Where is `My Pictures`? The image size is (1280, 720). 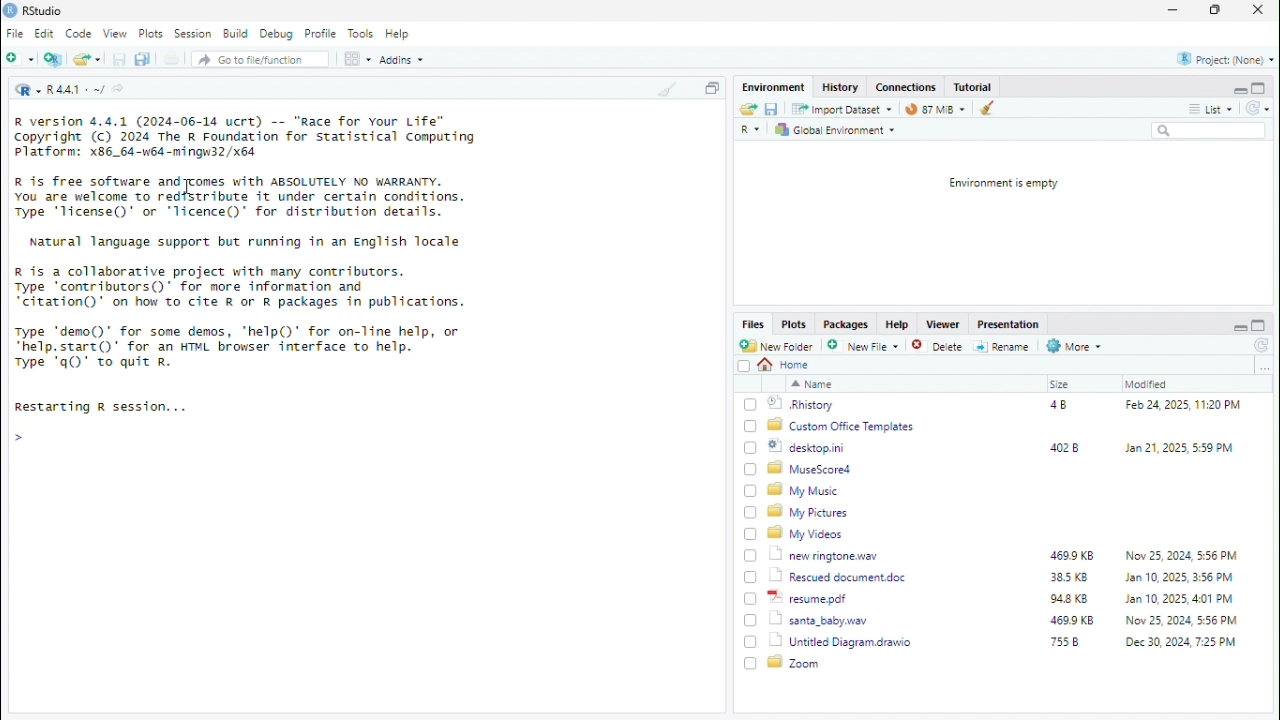
My Pictures is located at coordinates (811, 512).